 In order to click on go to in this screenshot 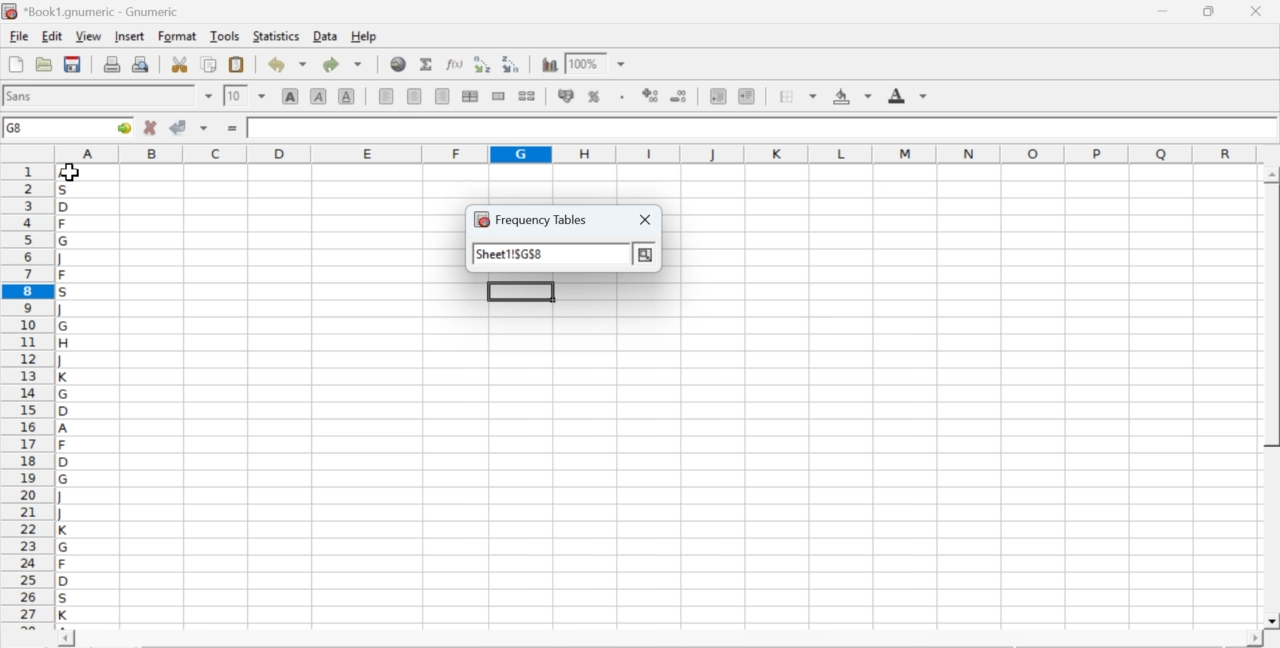, I will do `click(122, 127)`.